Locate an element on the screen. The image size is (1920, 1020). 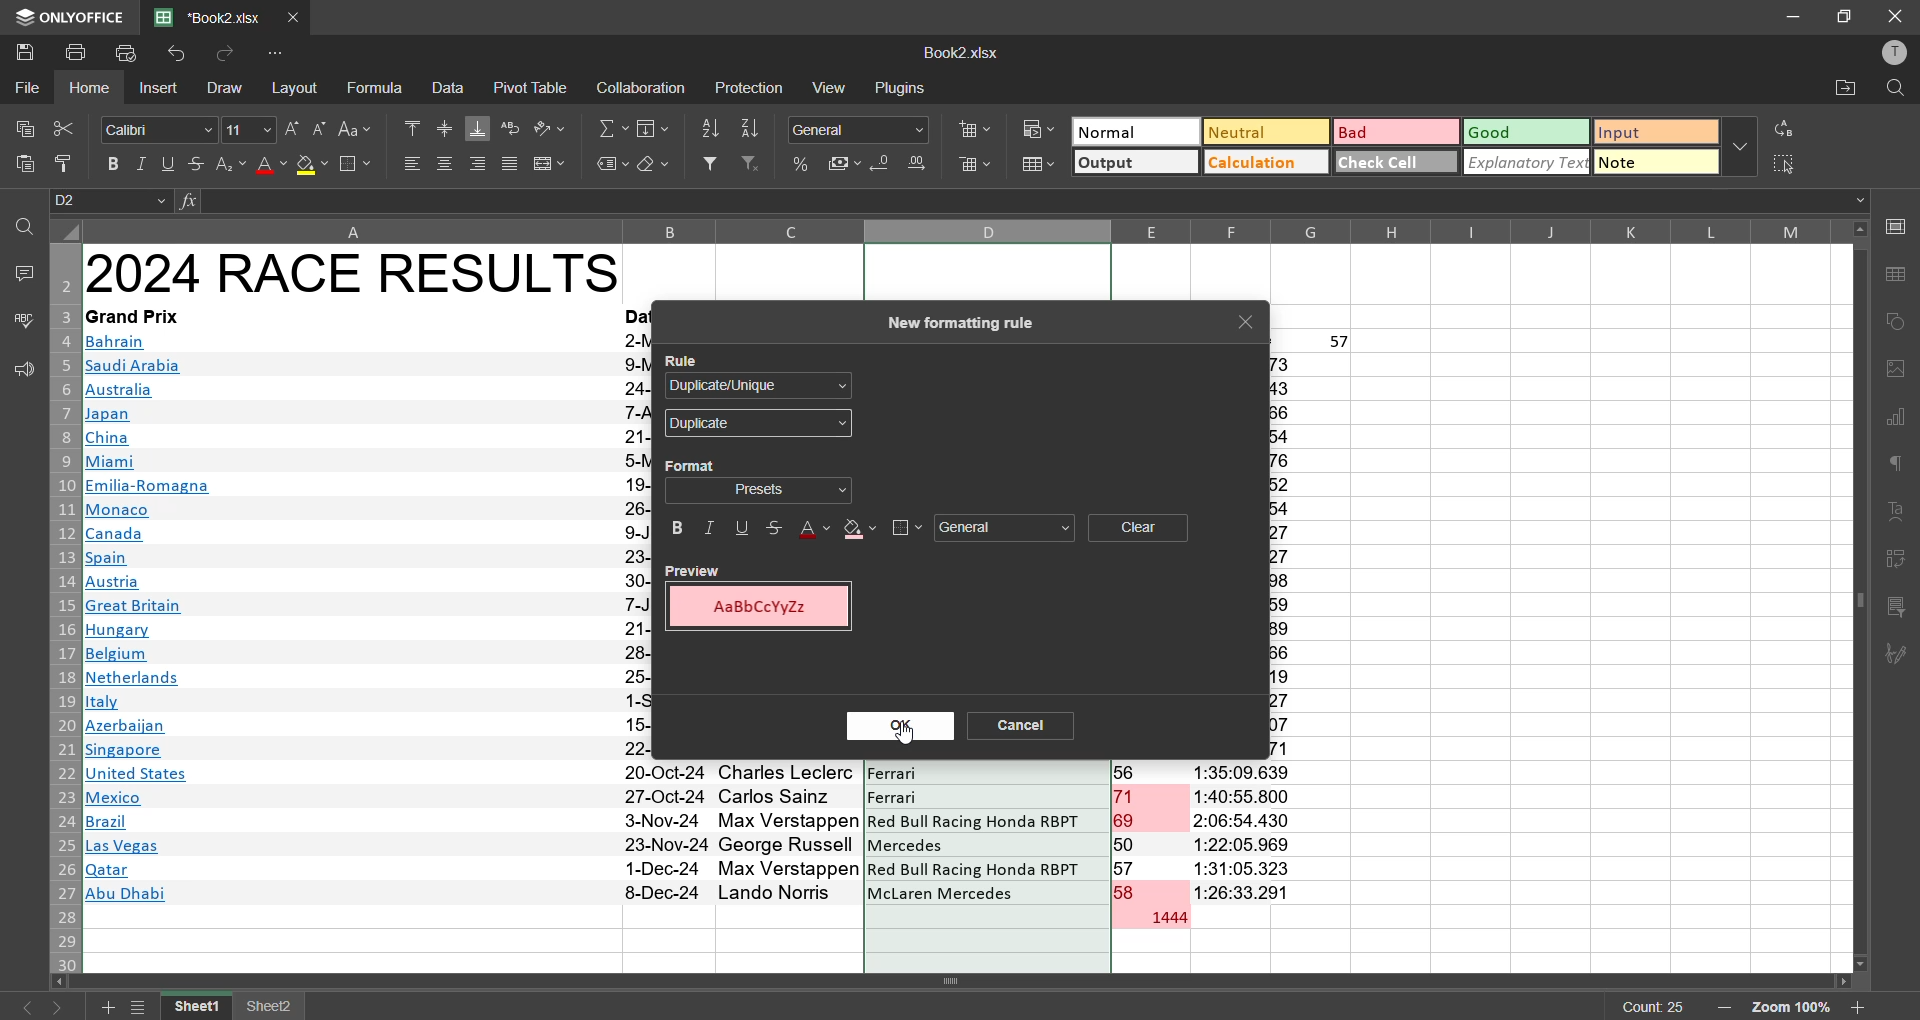
cell address is located at coordinates (113, 201).